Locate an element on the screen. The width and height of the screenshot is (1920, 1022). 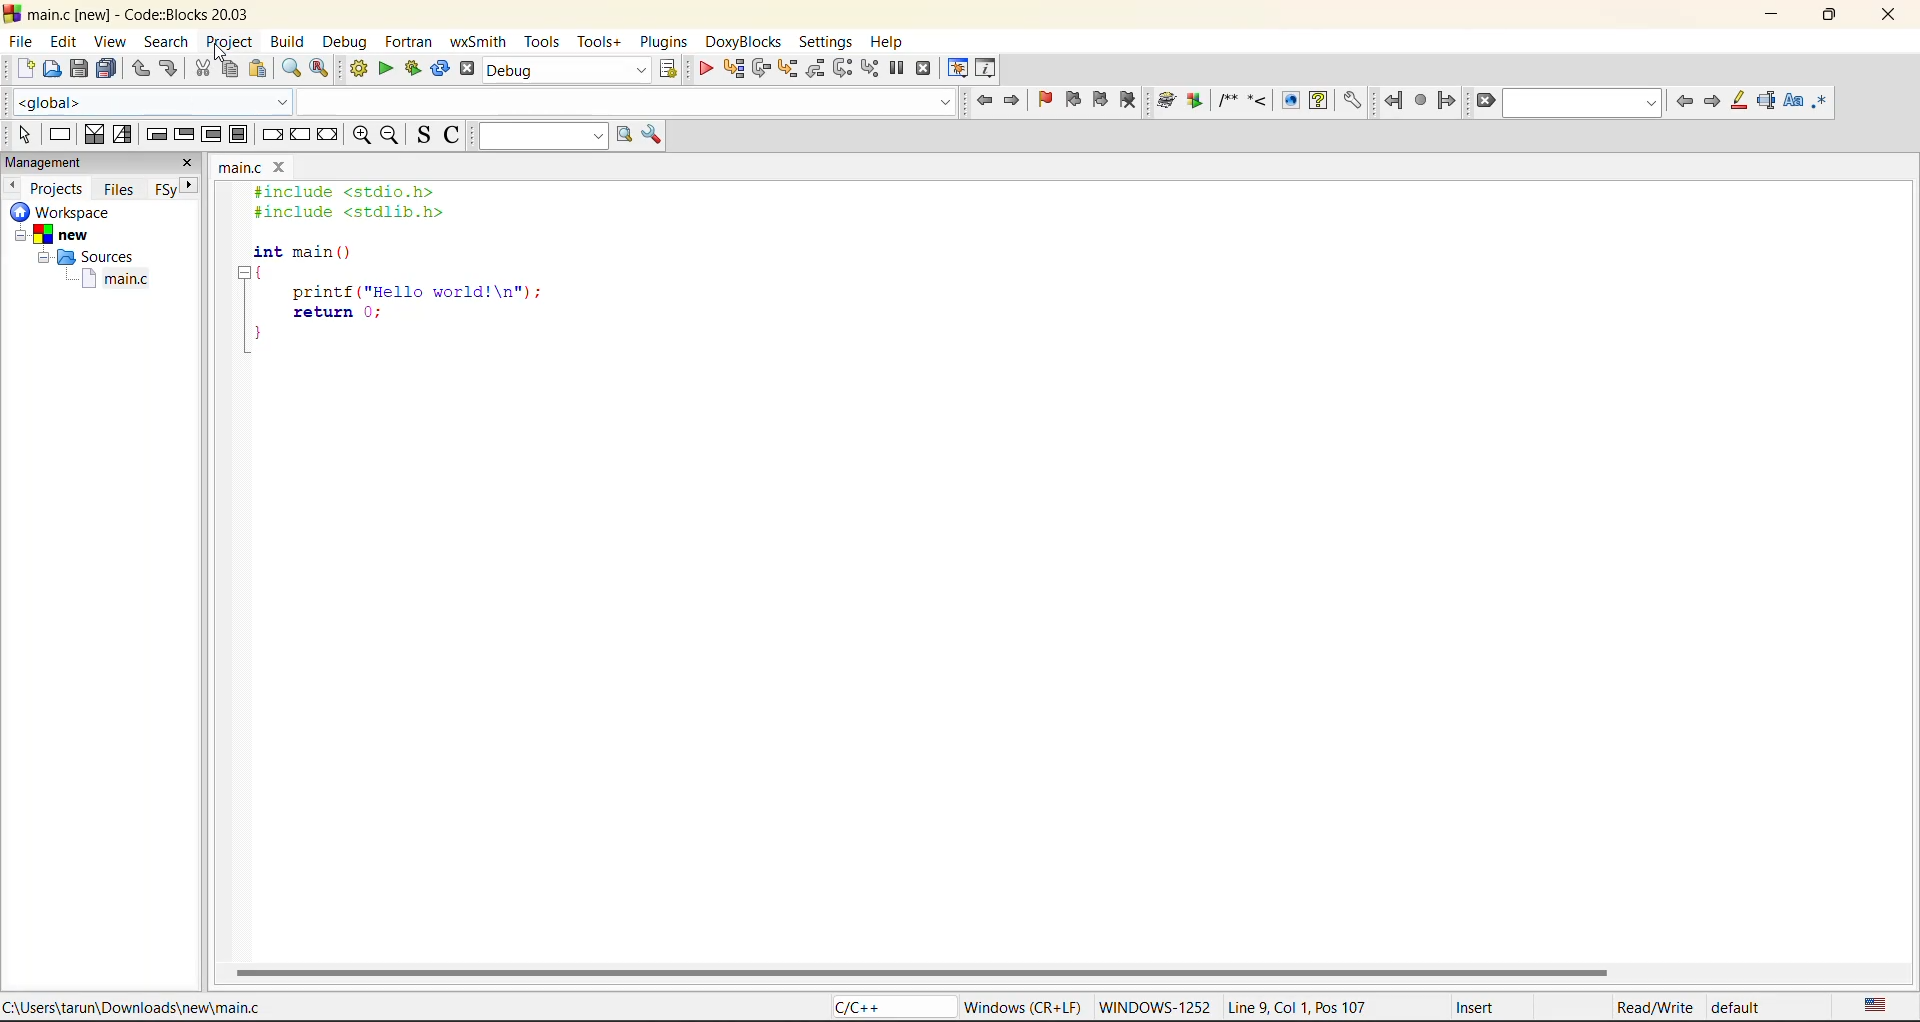
wxsmith is located at coordinates (478, 41).